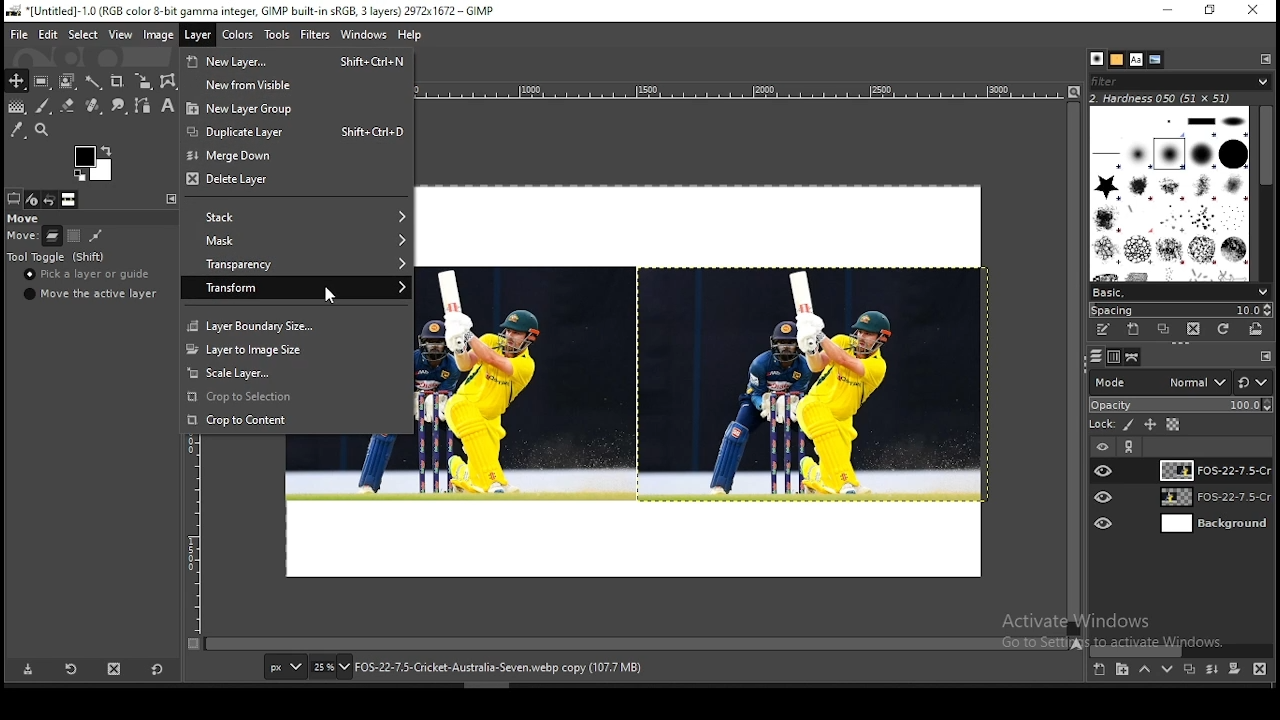 The height and width of the screenshot is (720, 1280). I want to click on crop to selection, so click(295, 397).